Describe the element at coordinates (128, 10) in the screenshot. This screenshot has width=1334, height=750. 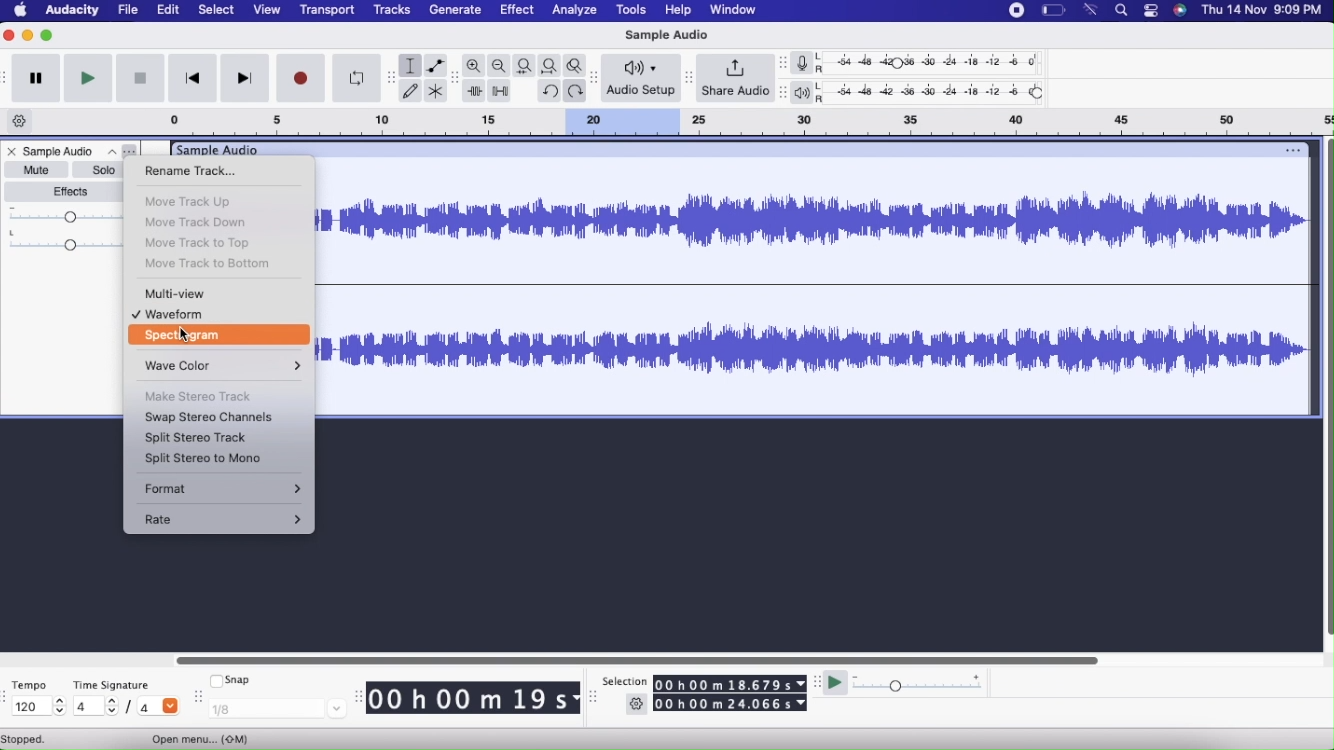
I see `File` at that location.